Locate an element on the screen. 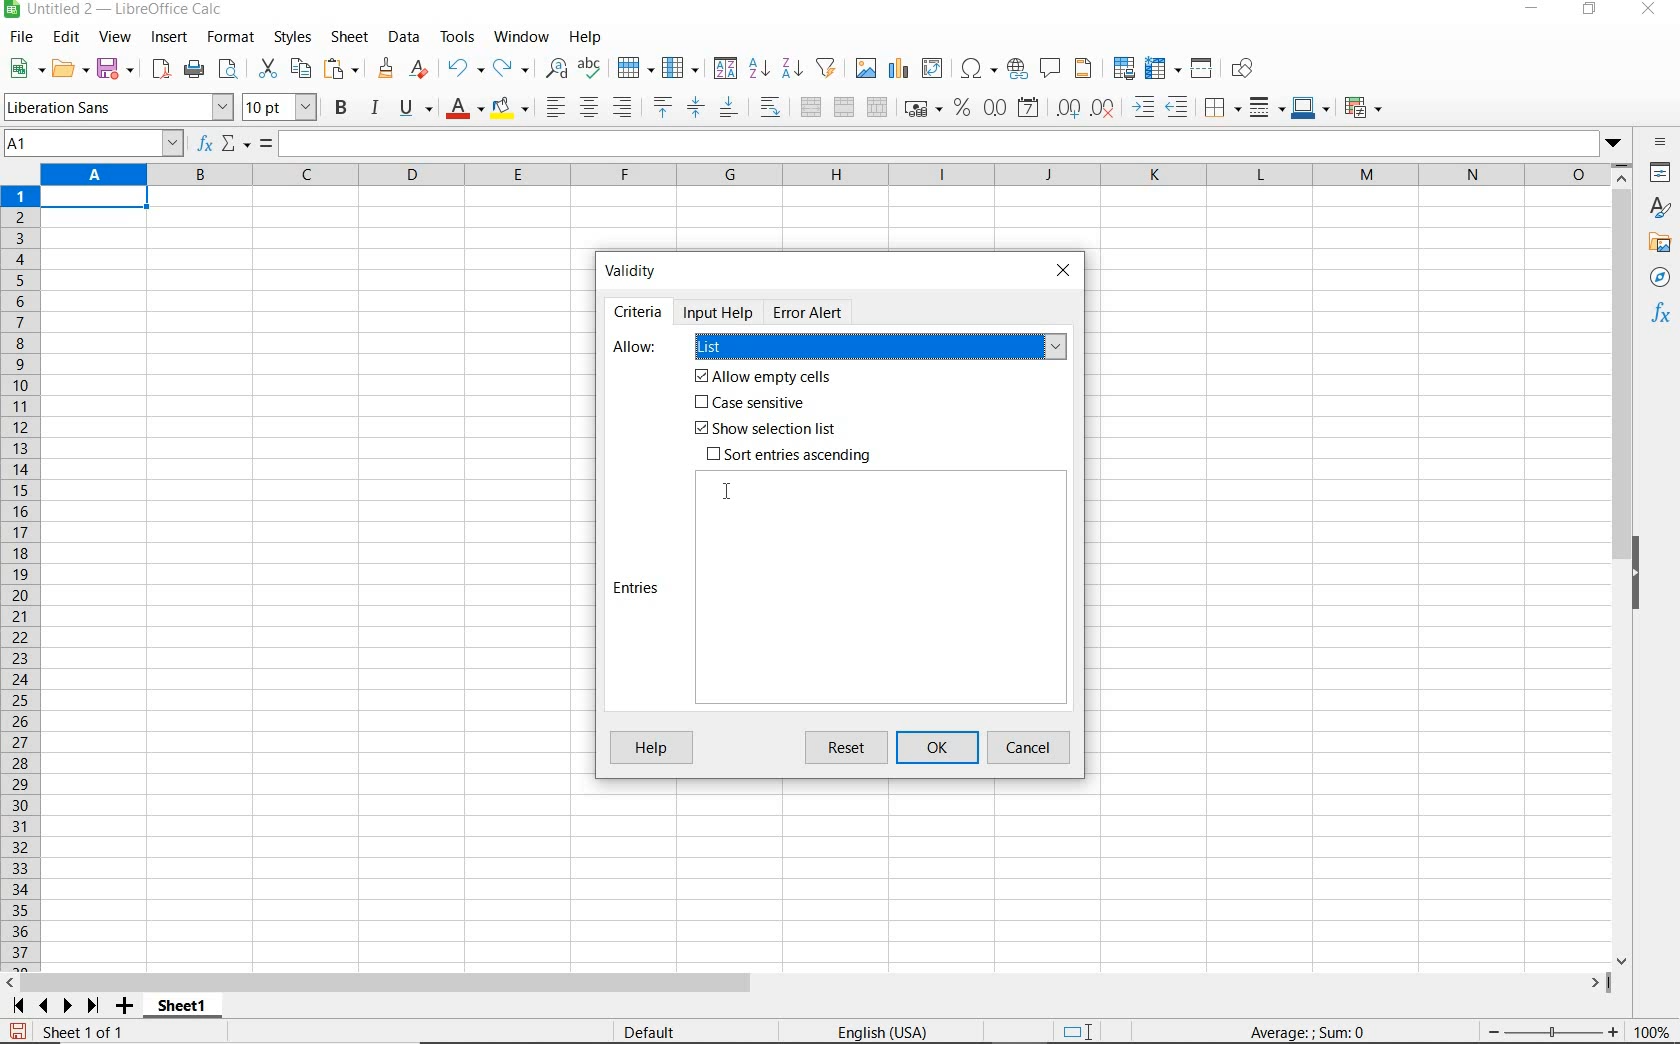  sheet is located at coordinates (351, 39).